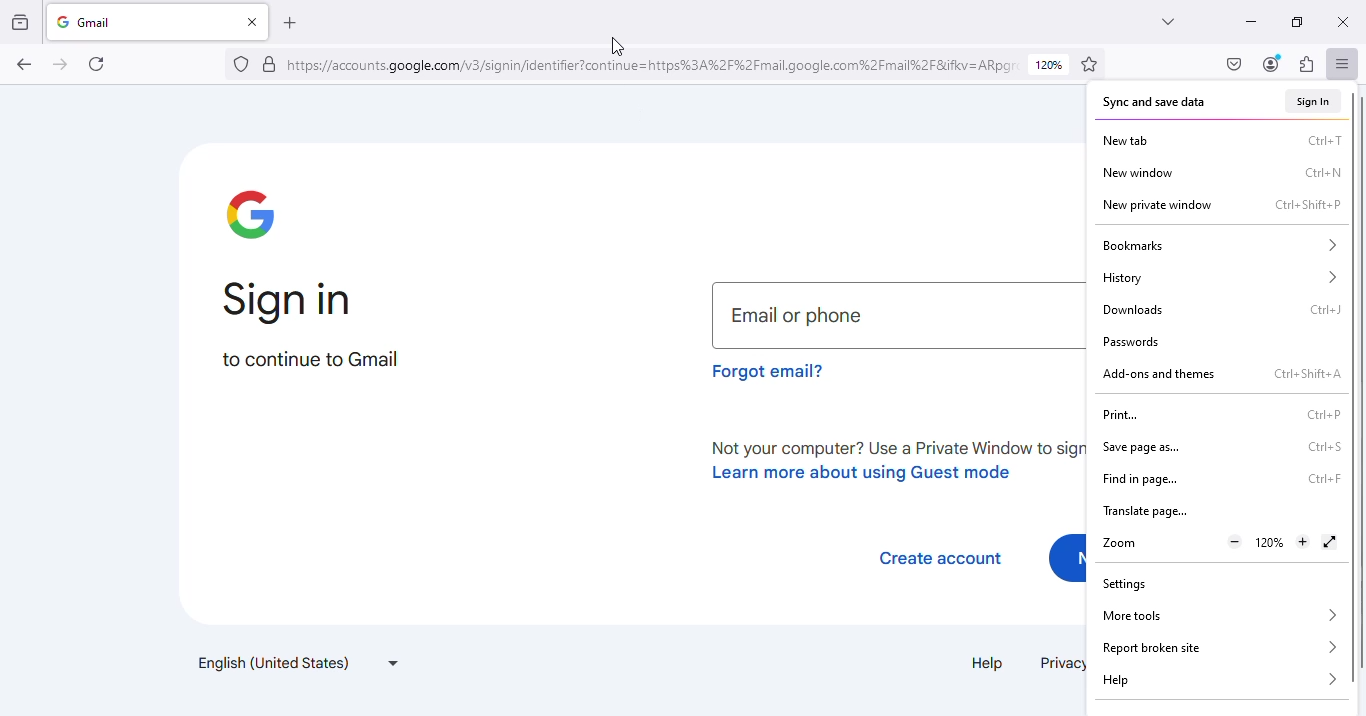 This screenshot has width=1366, height=716. I want to click on minimize, so click(1252, 23).